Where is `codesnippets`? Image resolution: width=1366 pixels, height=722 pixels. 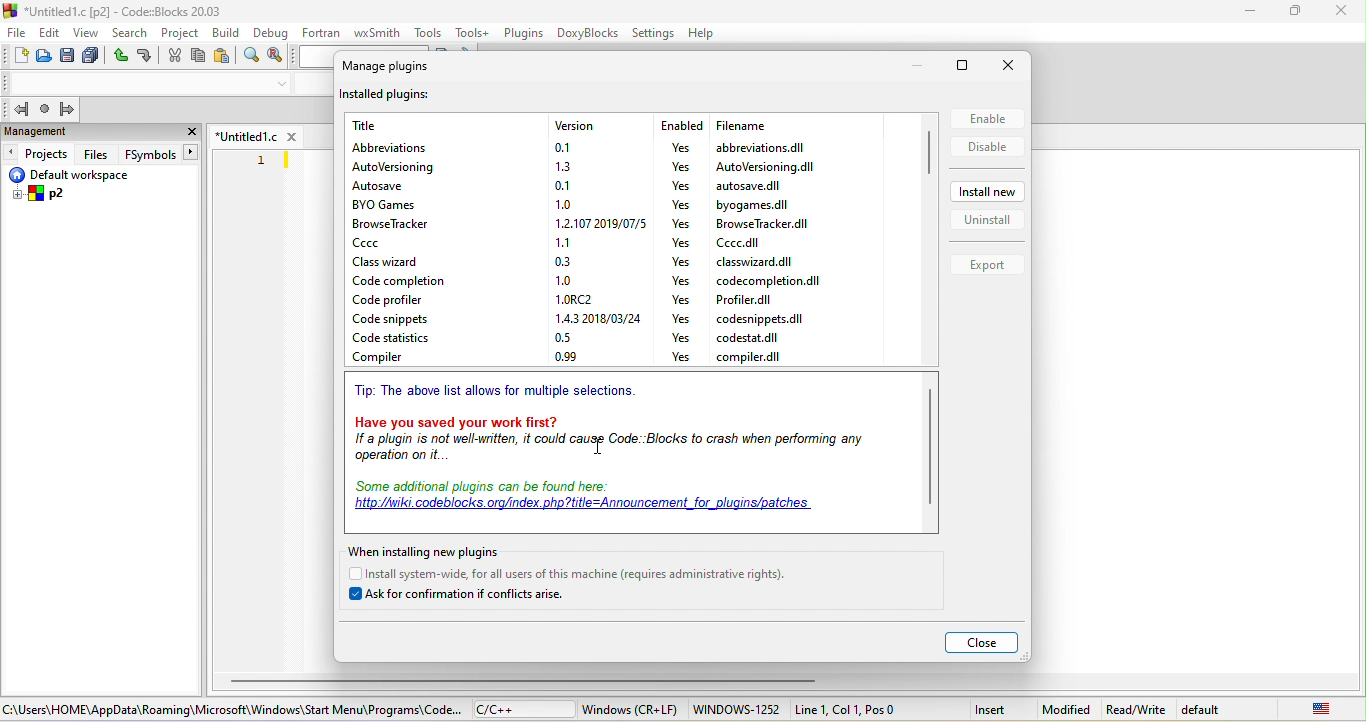
codesnippets is located at coordinates (762, 319).